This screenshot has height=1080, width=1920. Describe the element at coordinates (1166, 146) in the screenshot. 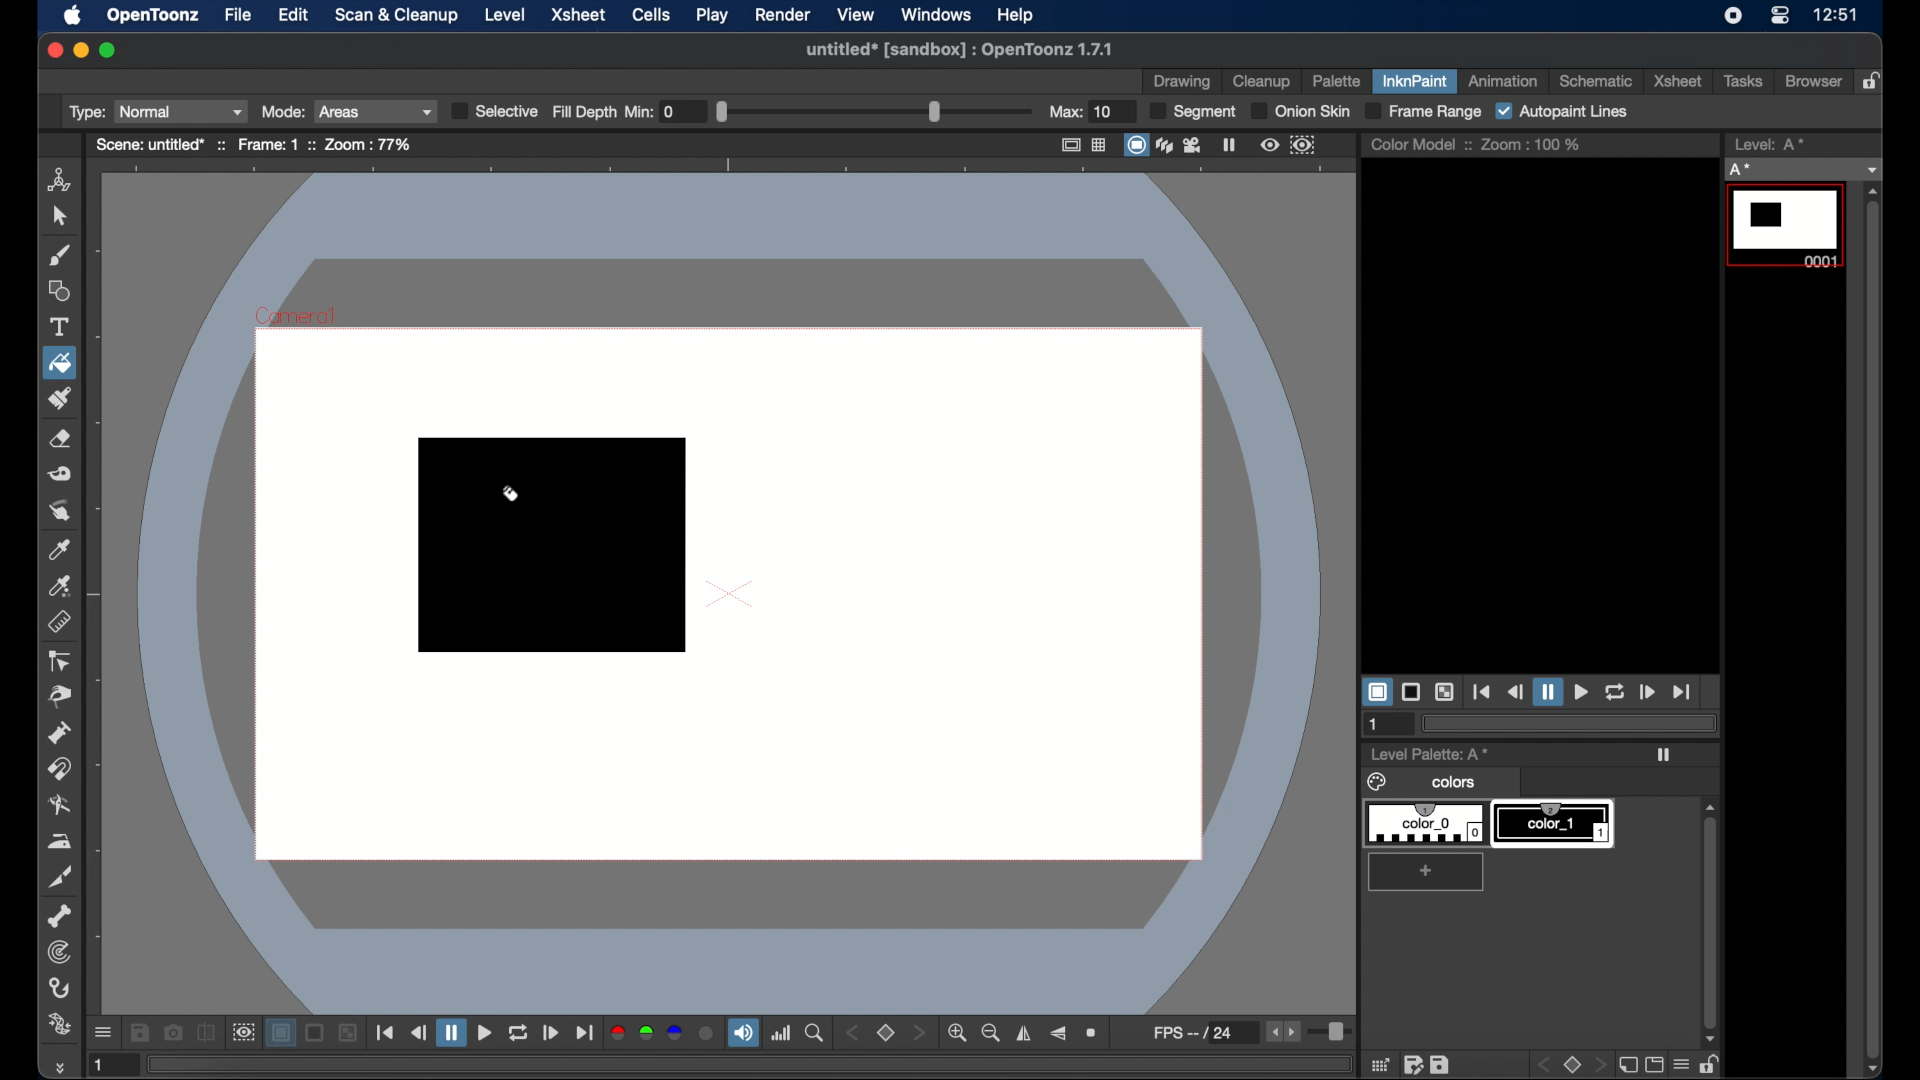

I see `3dview` at that location.